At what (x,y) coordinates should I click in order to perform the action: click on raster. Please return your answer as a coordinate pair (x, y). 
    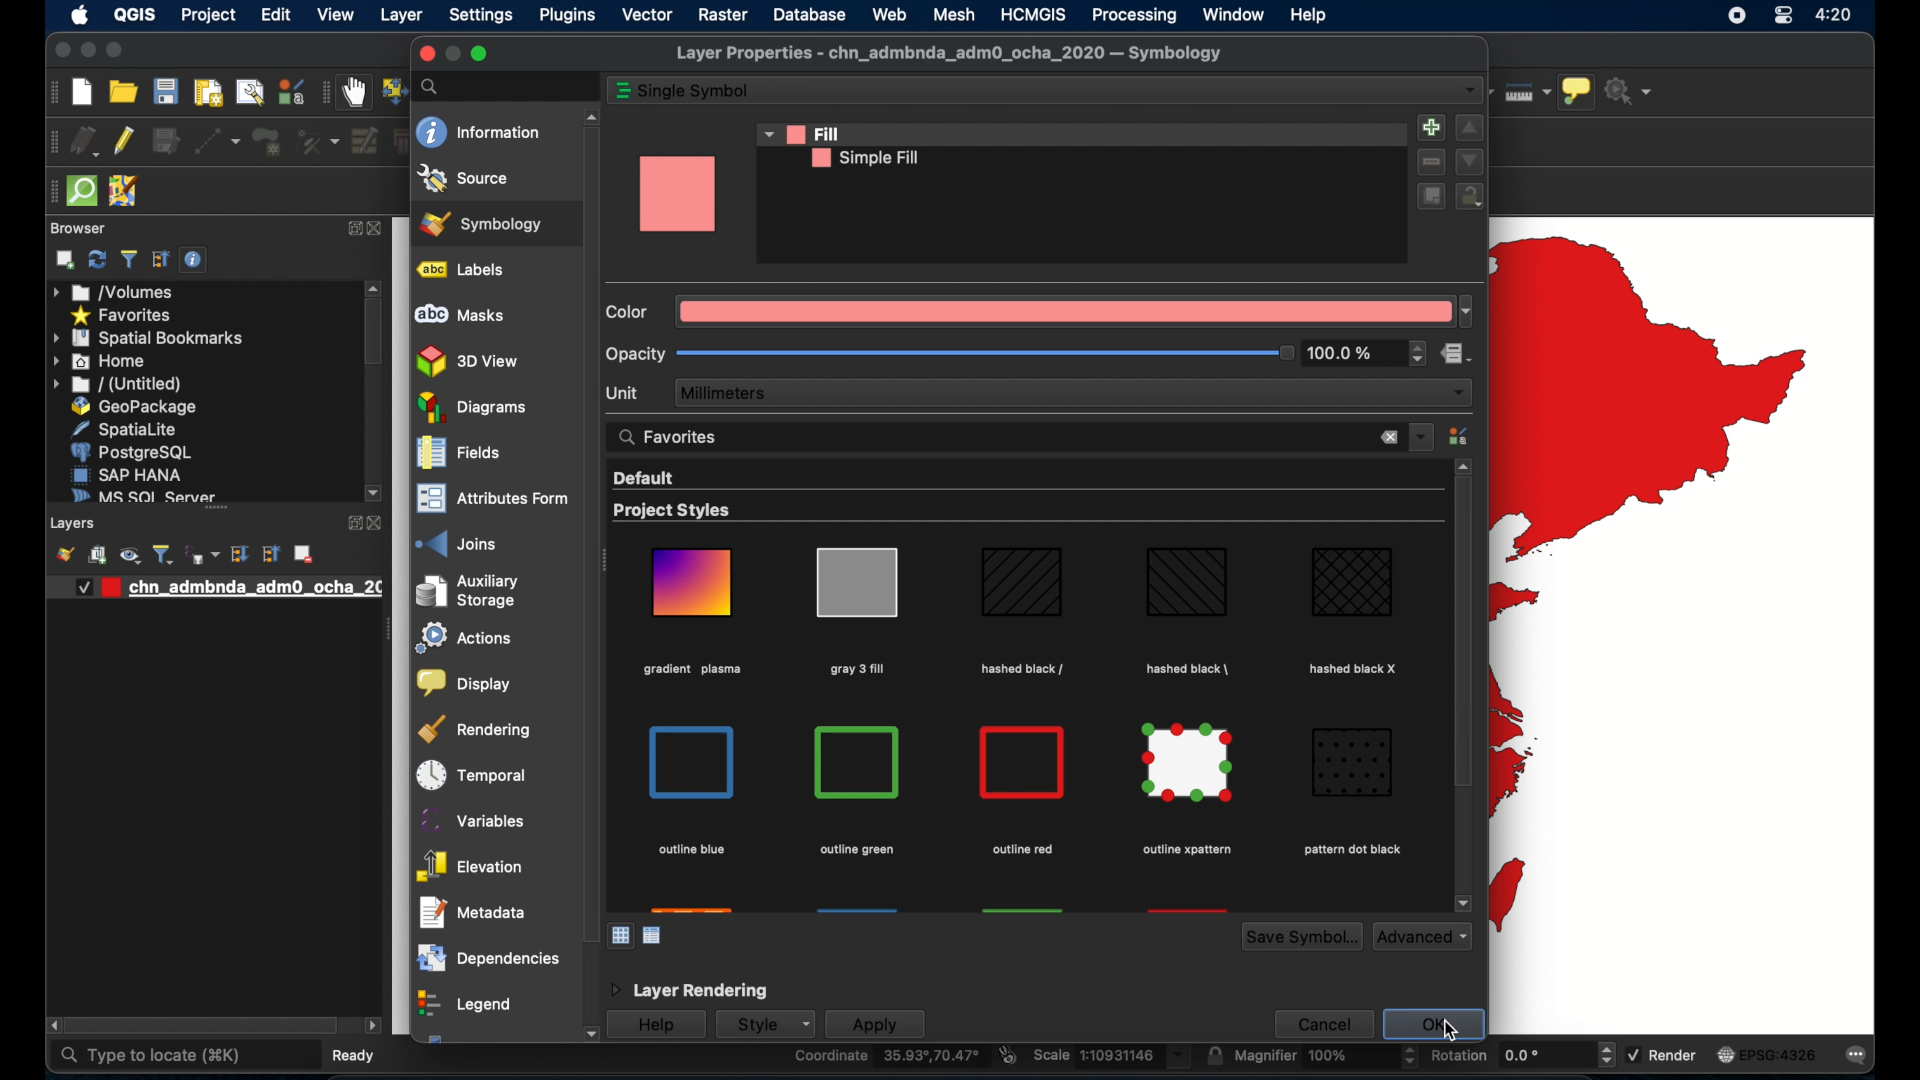
    Looking at the image, I should click on (723, 17).